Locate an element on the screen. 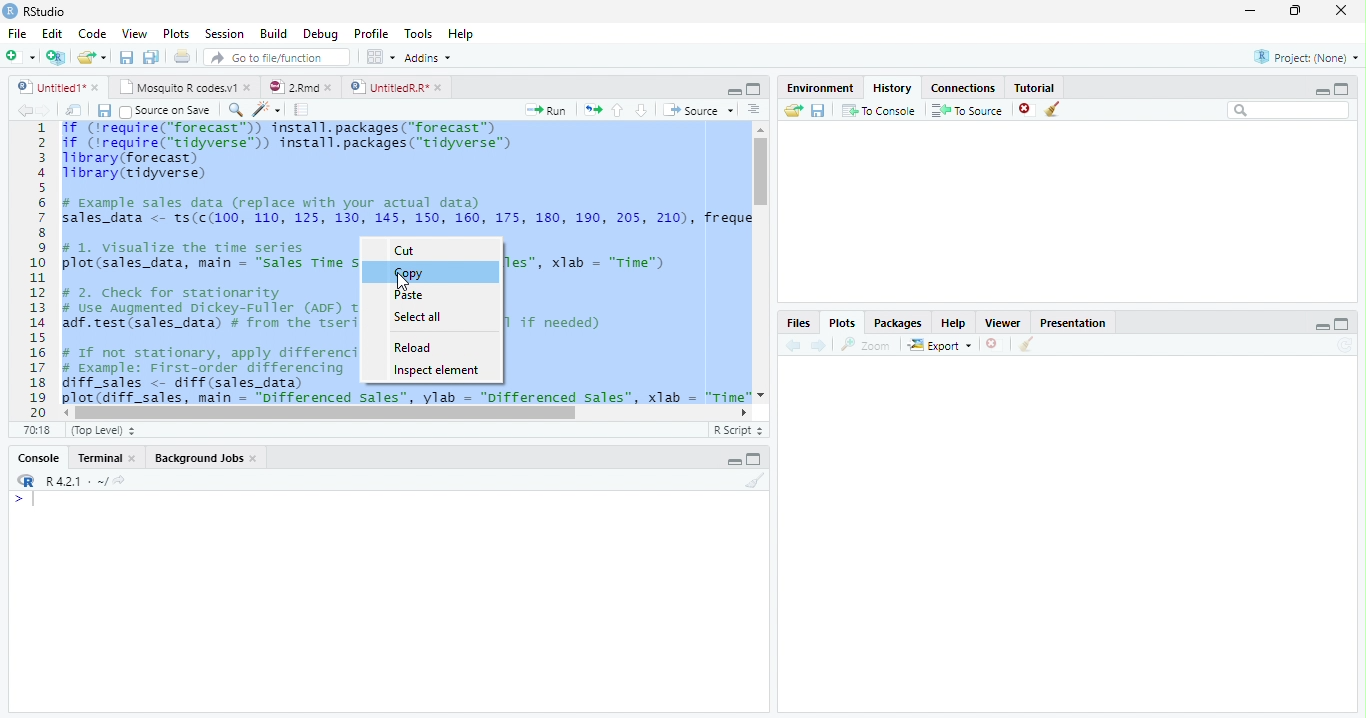 The width and height of the screenshot is (1366, 718). Minimize is located at coordinates (734, 91).